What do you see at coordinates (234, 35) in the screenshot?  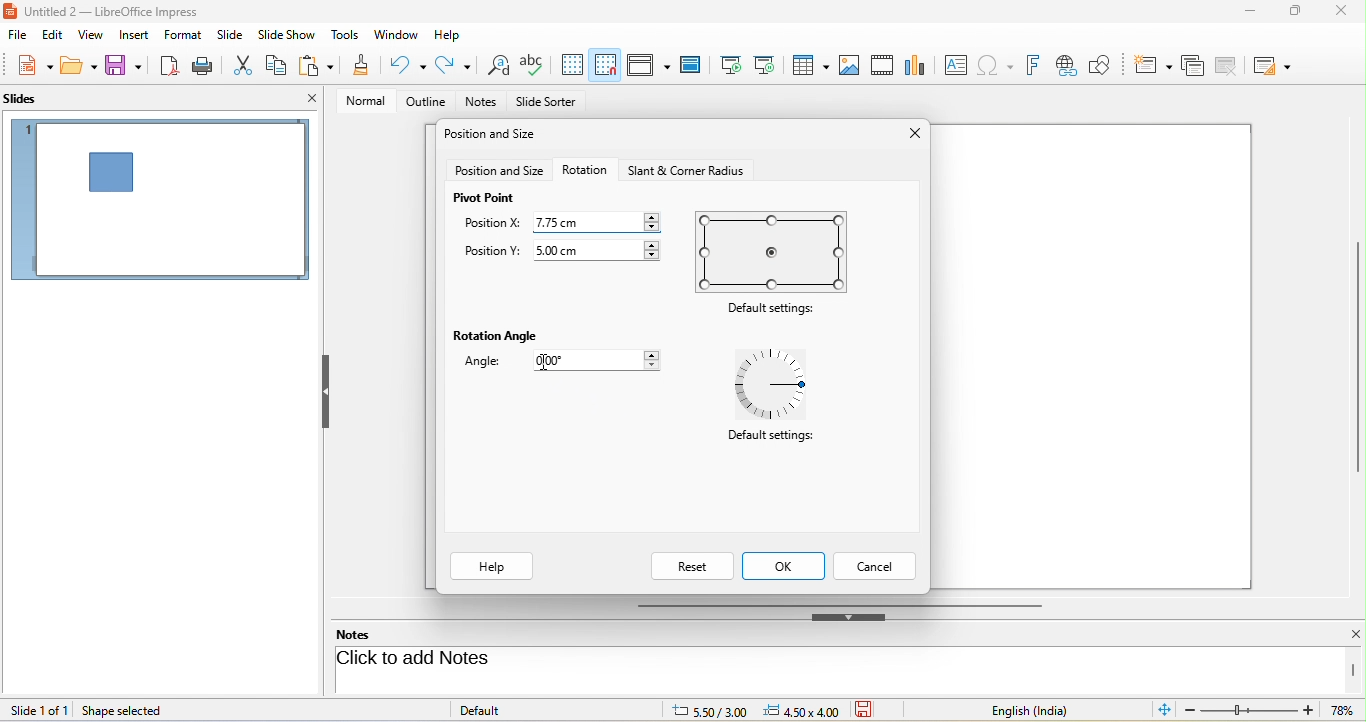 I see `side` at bounding box center [234, 35].